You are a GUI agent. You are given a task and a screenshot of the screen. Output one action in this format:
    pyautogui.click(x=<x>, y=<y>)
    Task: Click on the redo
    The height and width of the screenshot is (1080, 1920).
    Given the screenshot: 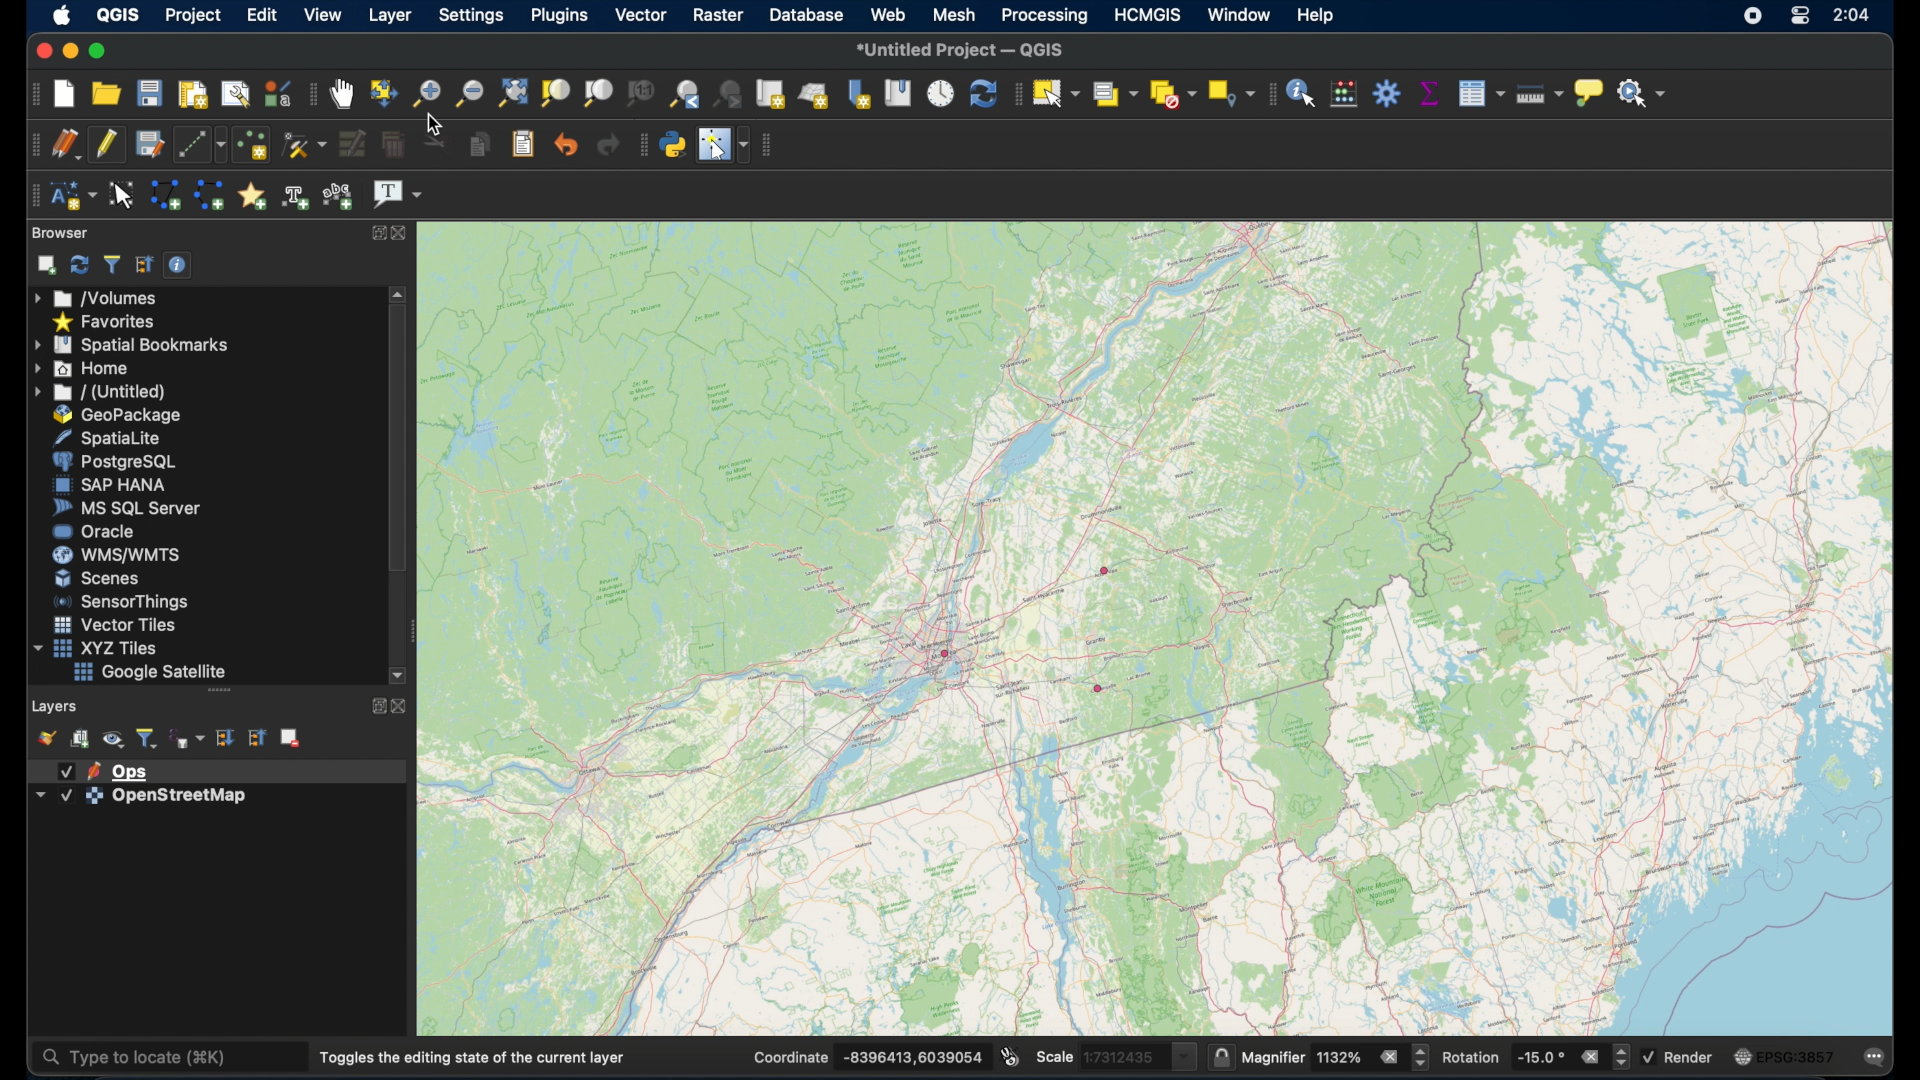 What is the action you would take?
    pyautogui.click(x=605, y=145)
    